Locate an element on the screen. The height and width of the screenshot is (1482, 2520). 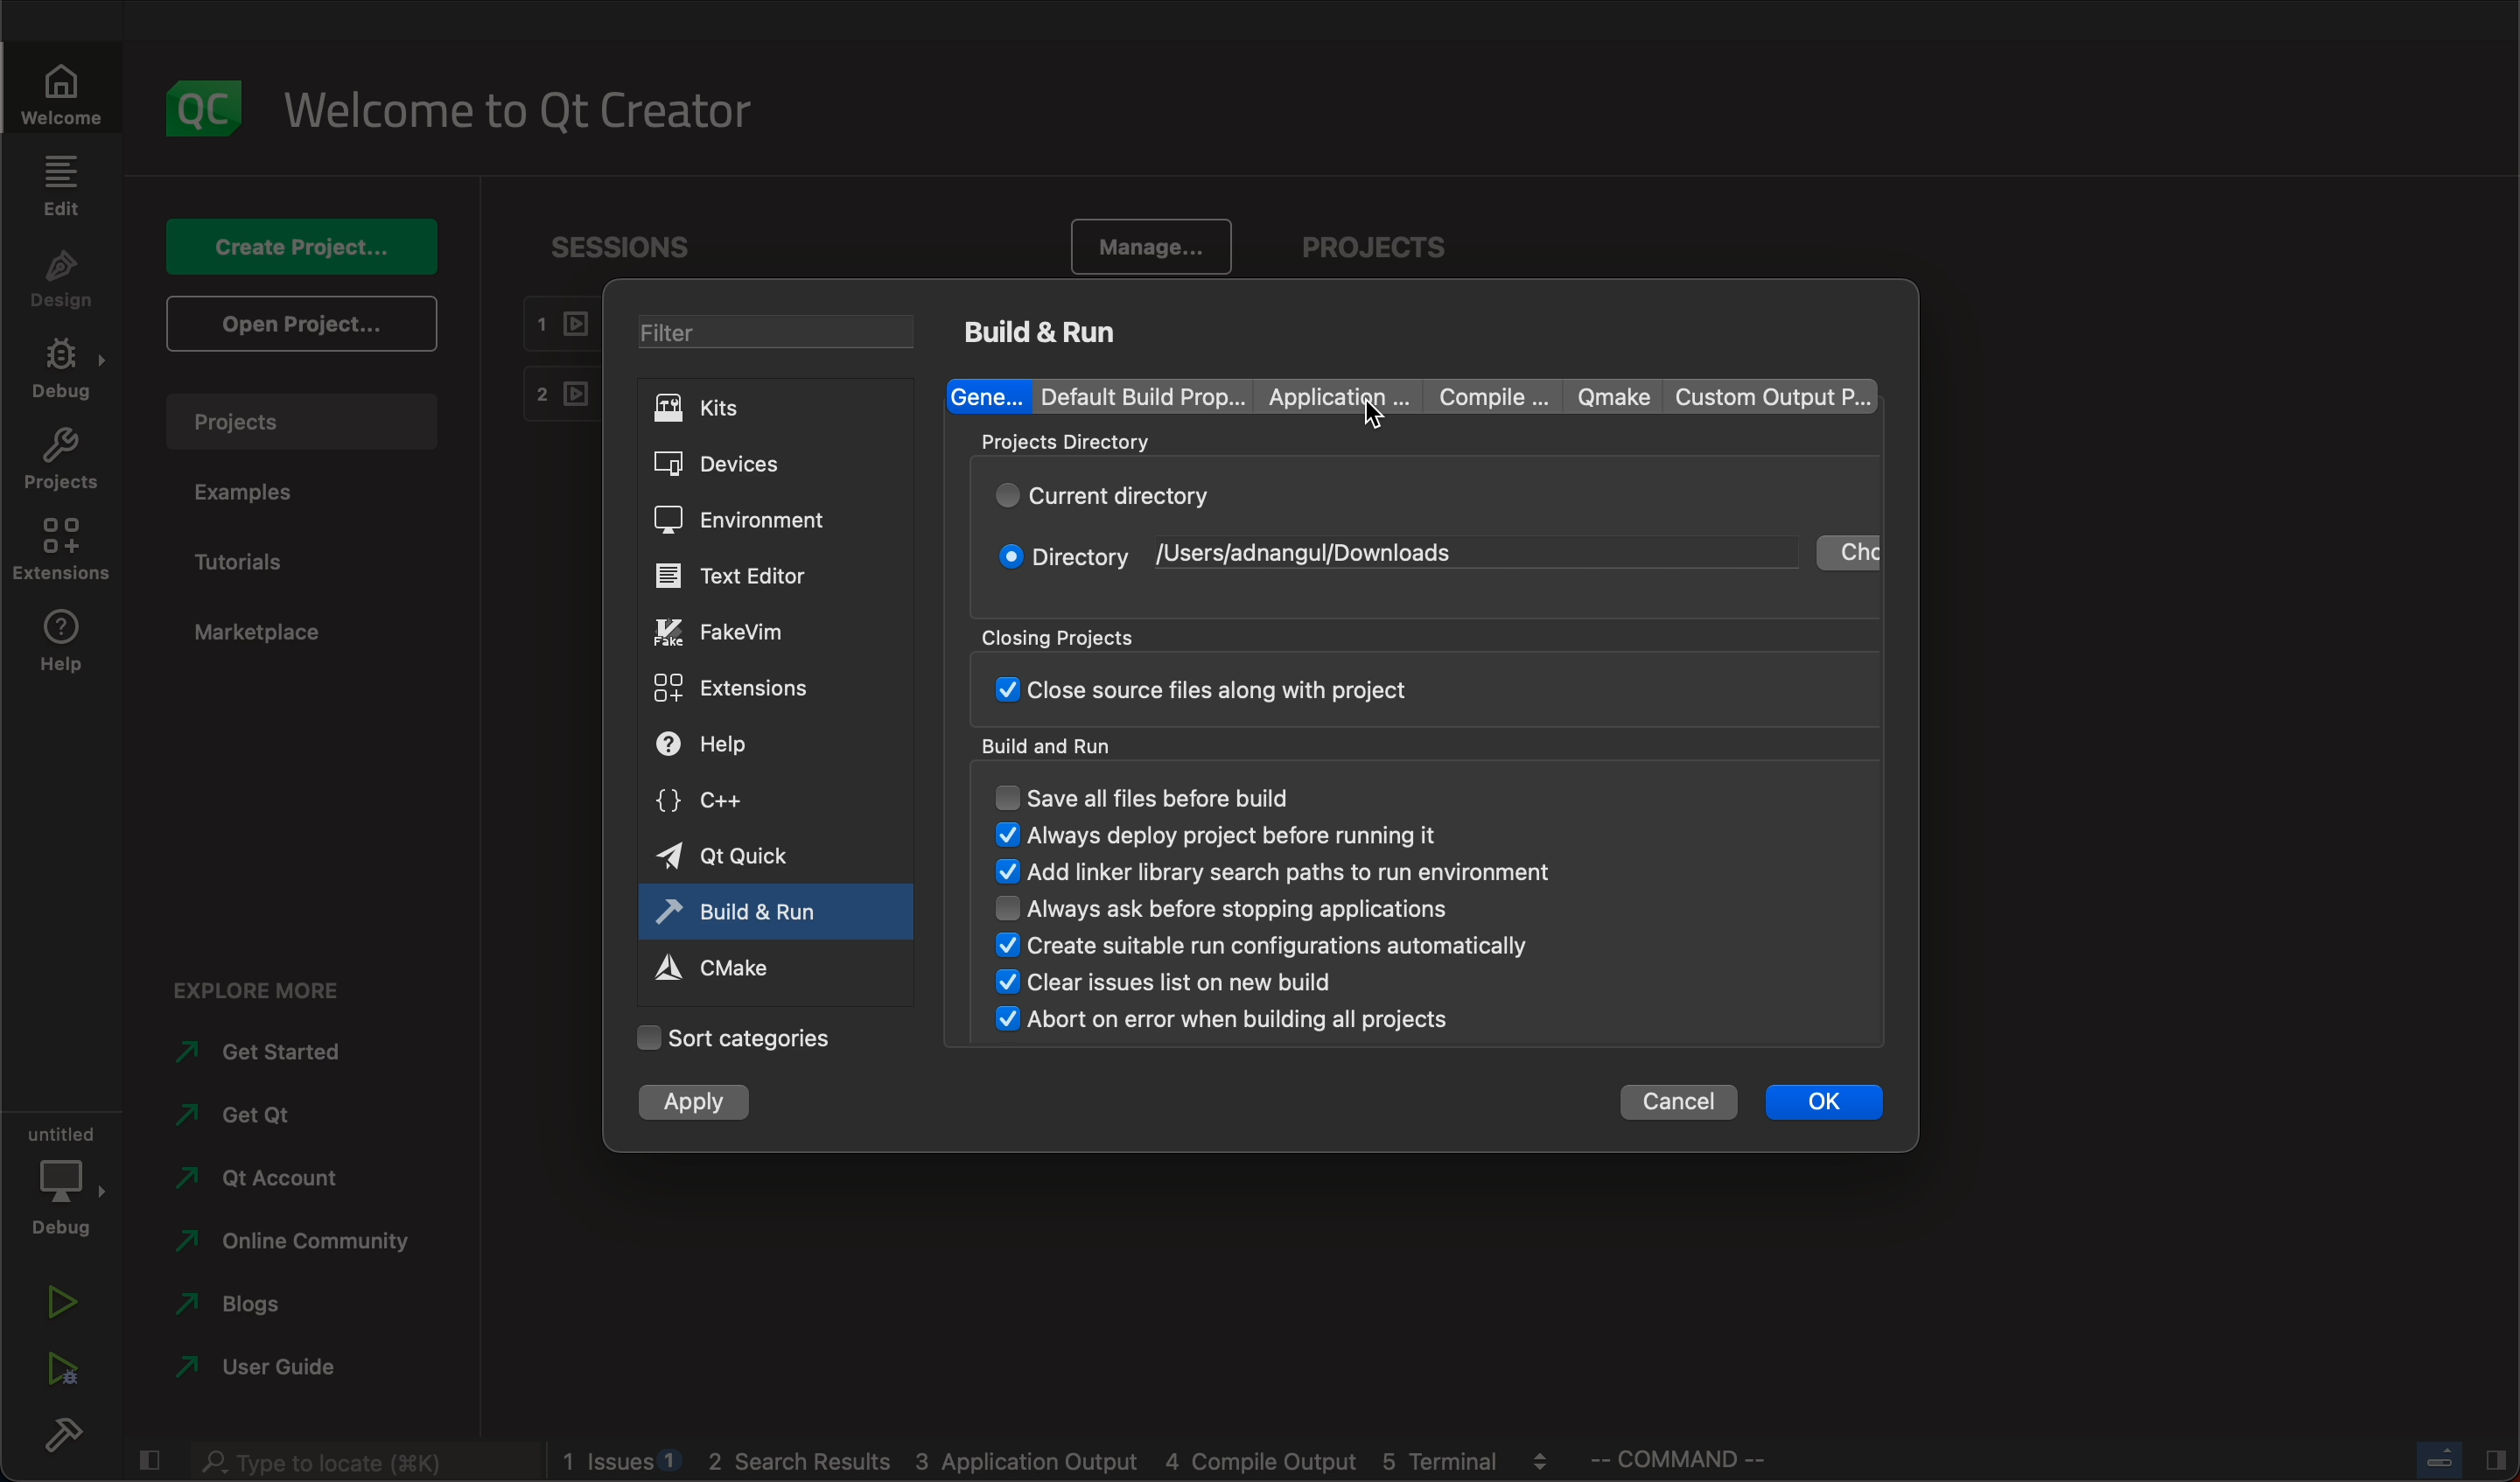
custom output is located at coordinates (1761, 395).